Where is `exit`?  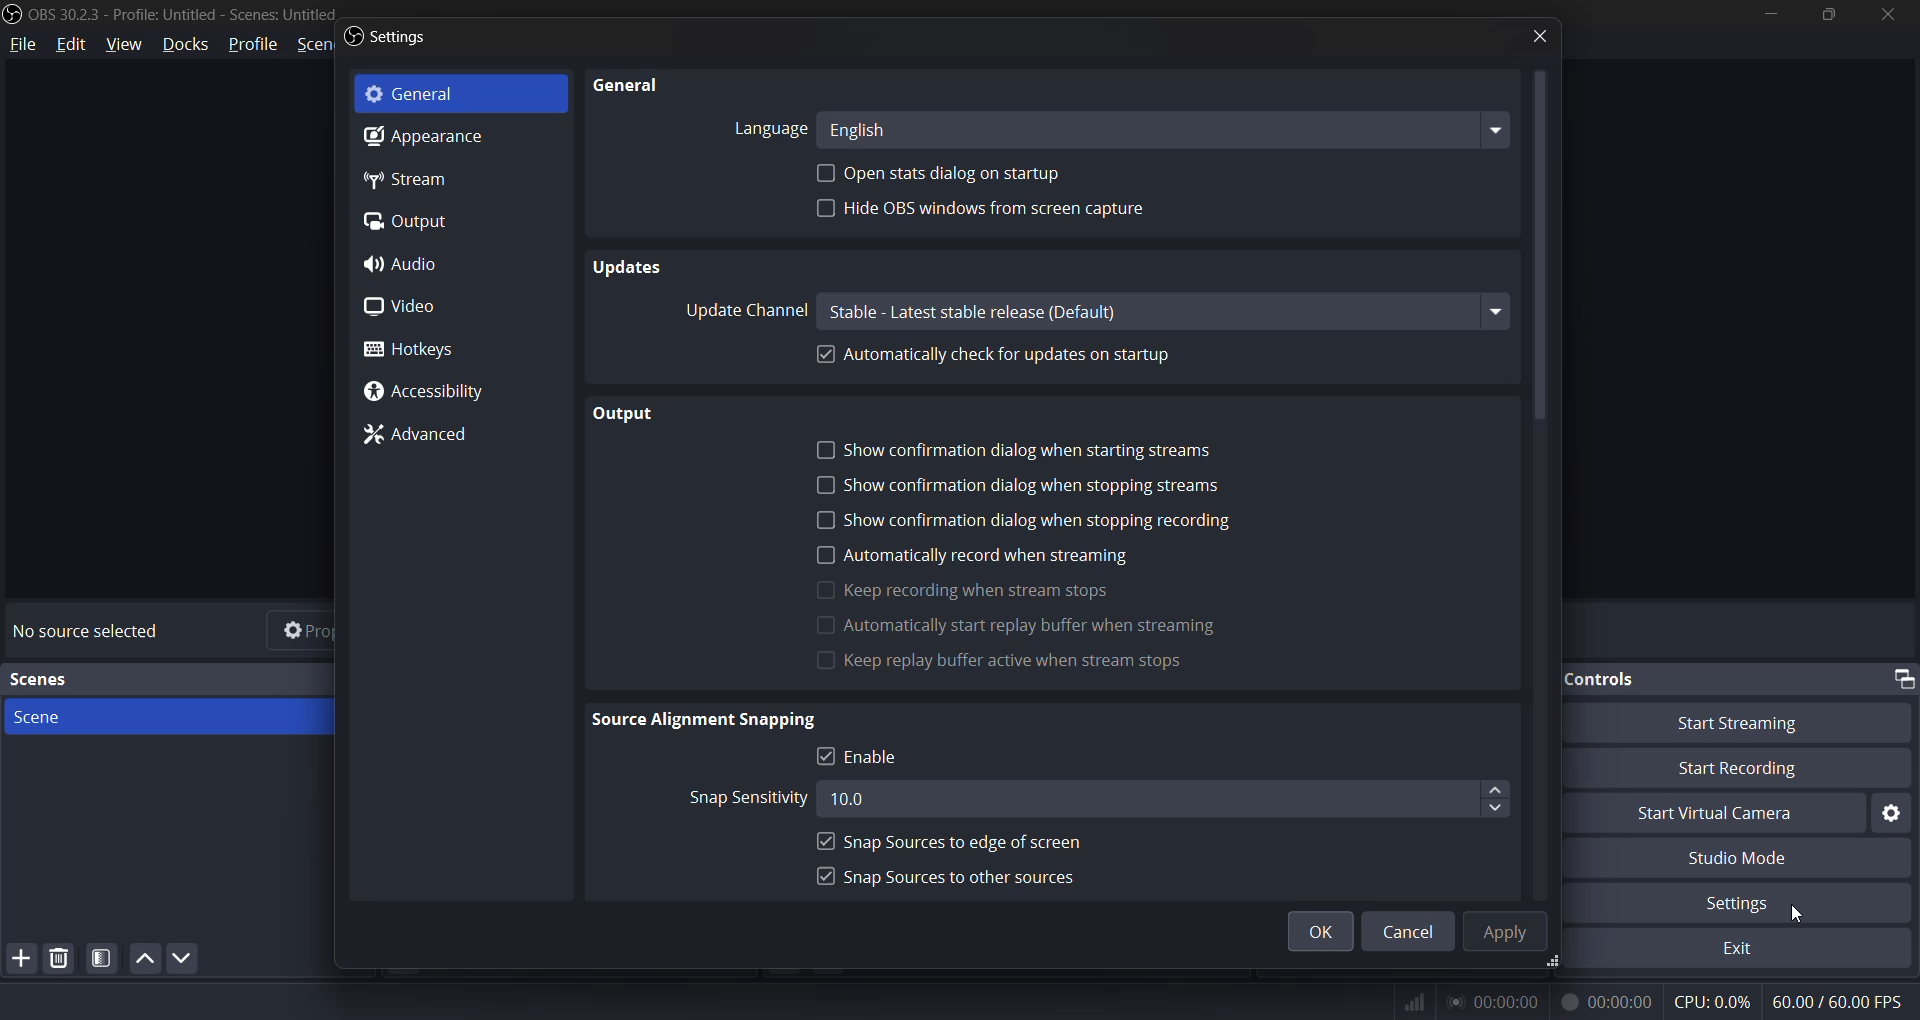 exit is located at coordinates (1734, 948).